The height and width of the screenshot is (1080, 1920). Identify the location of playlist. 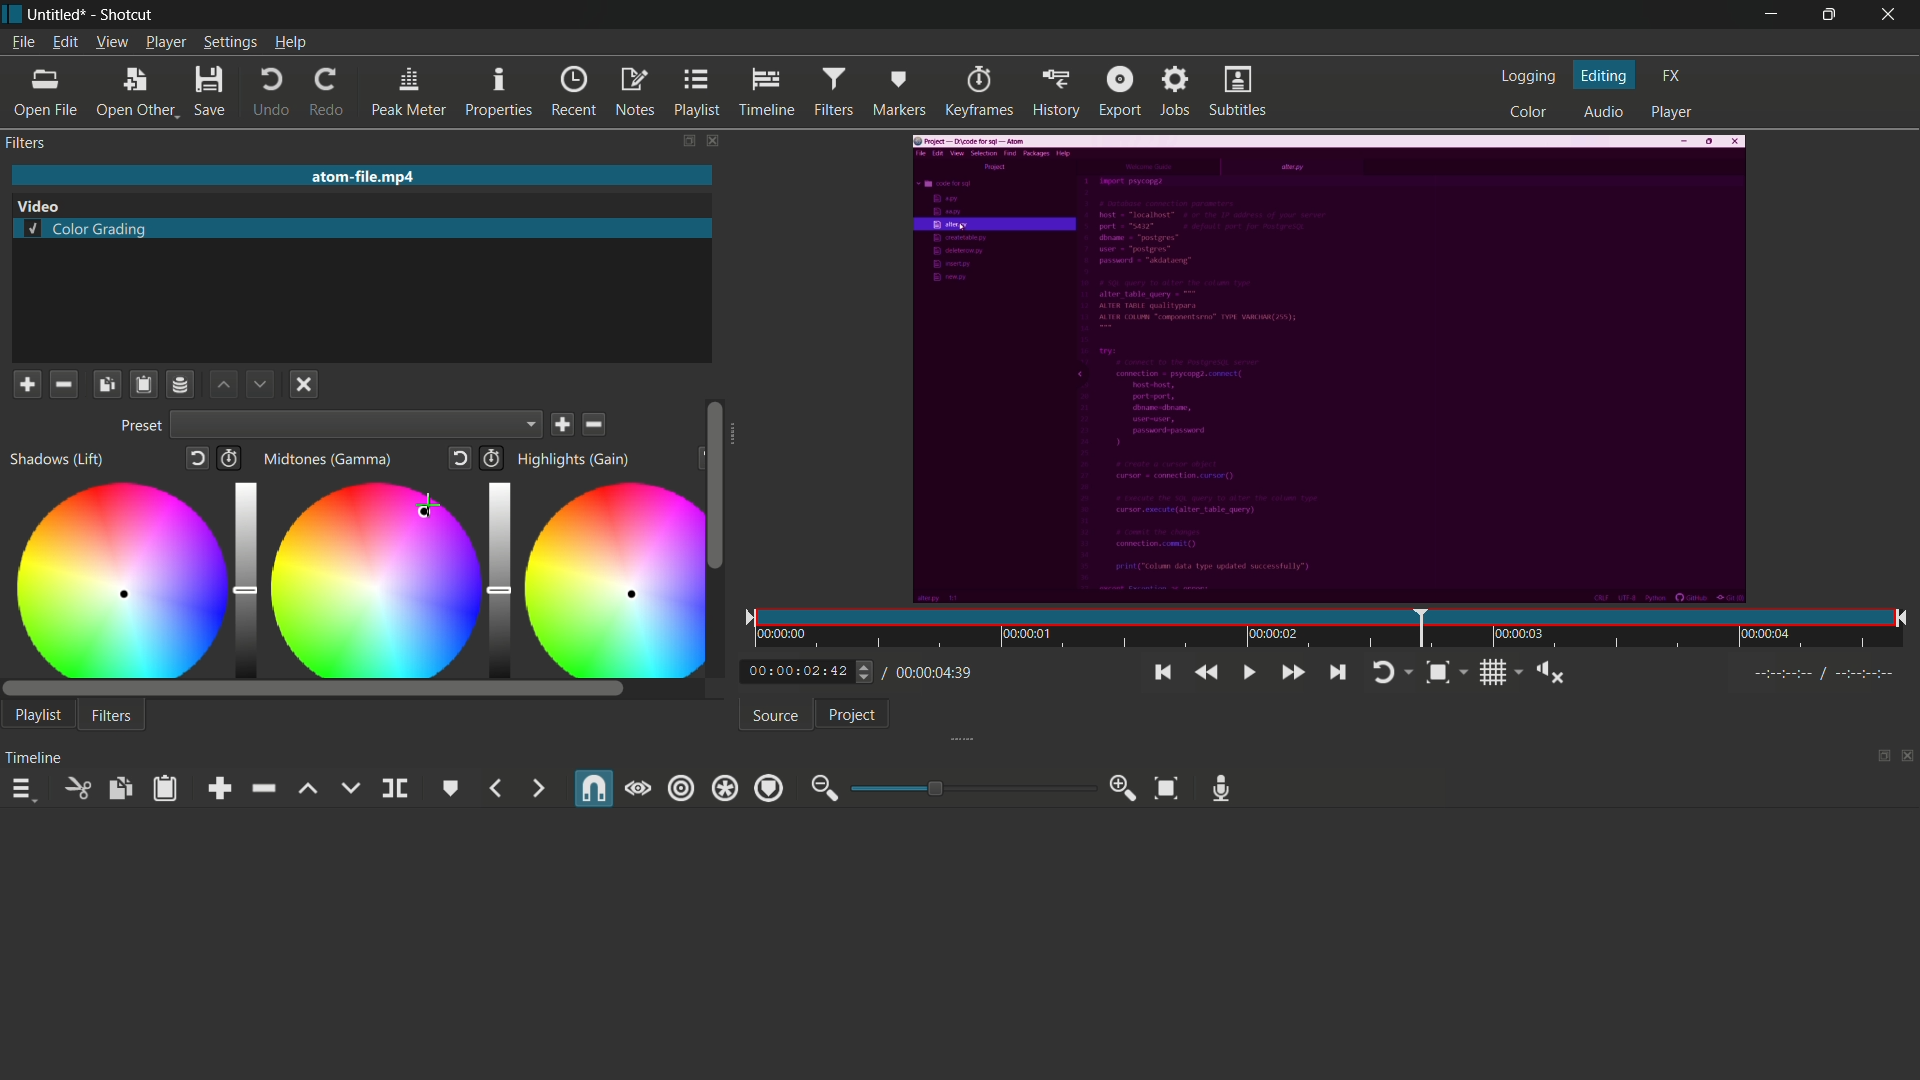
(696, 92).